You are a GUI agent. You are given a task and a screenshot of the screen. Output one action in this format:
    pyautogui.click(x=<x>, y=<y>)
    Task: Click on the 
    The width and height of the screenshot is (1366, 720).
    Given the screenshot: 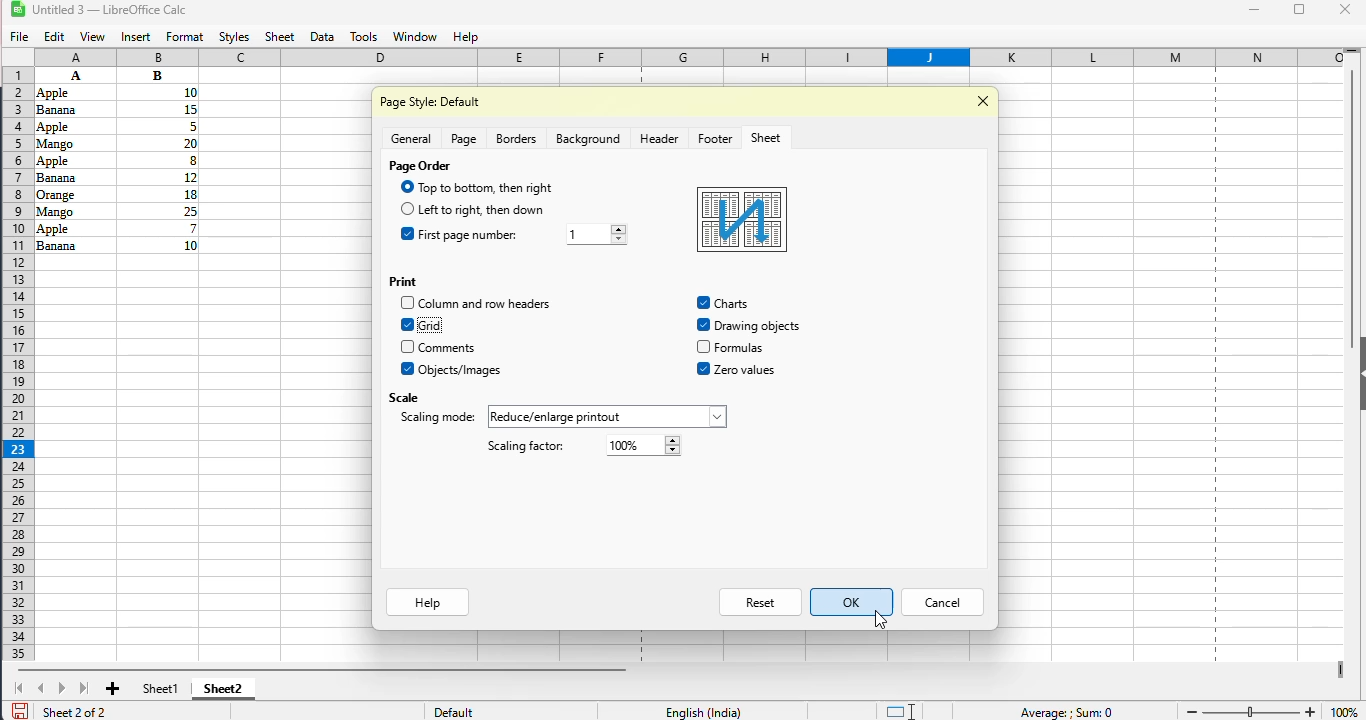 What is the action you would take?
    pyautogui.click(x=758, y=326)
    